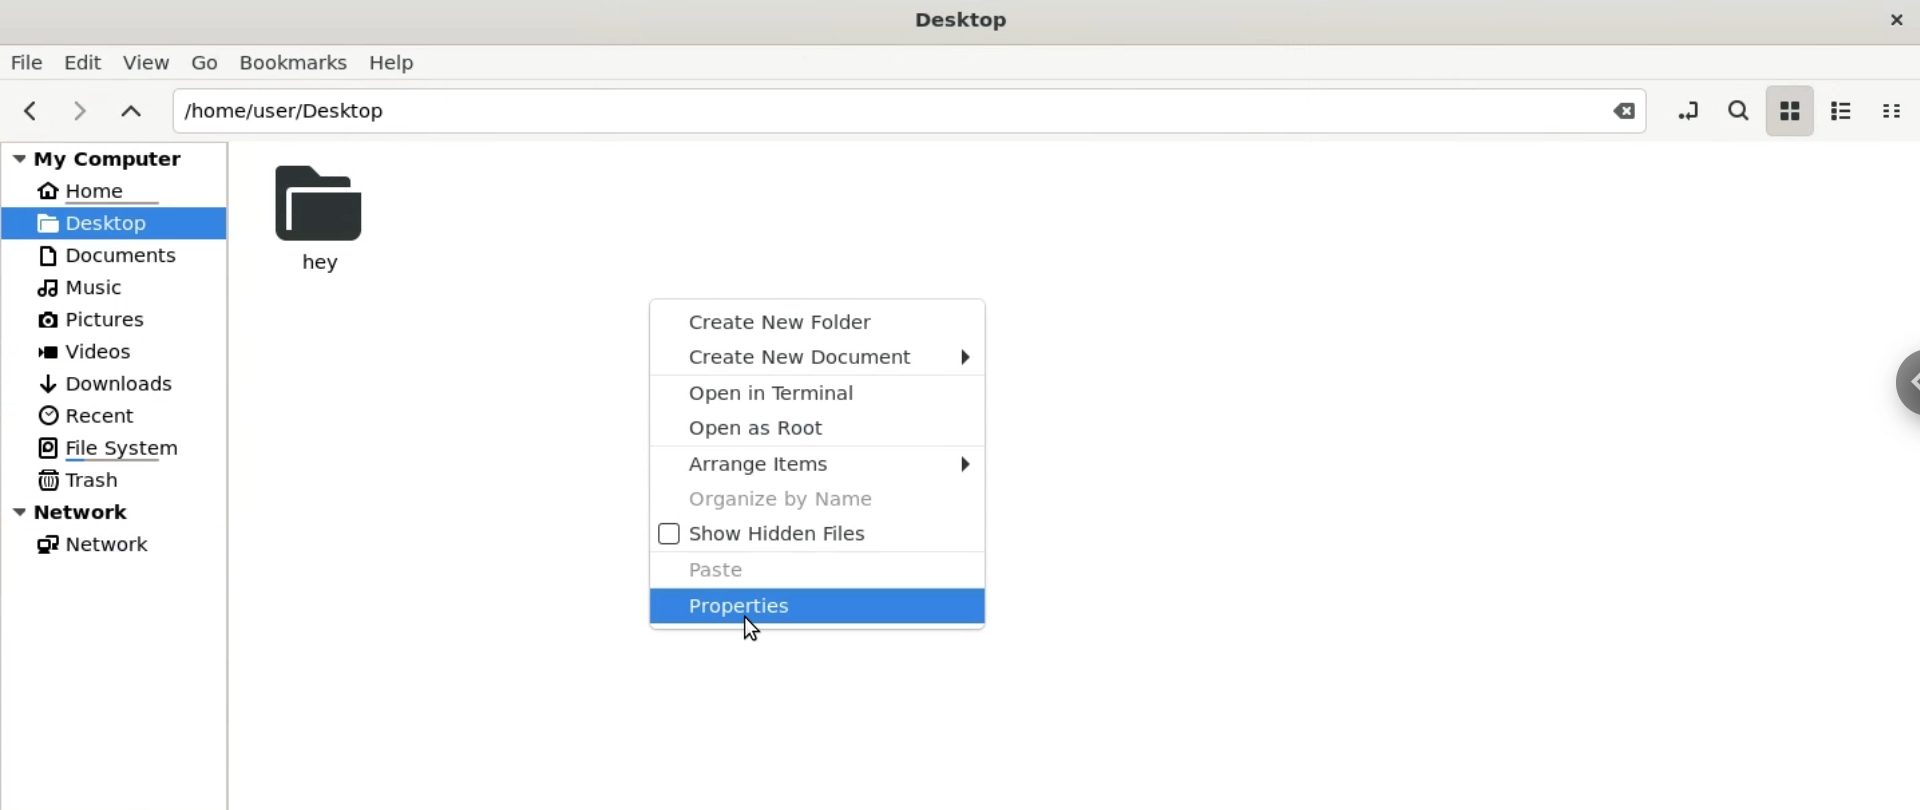 This screenshot has height=810, width=1920. What do you see at coordinates (109, 317) in the screenshot?
I see `pictures` at bounding box center [109, 317].